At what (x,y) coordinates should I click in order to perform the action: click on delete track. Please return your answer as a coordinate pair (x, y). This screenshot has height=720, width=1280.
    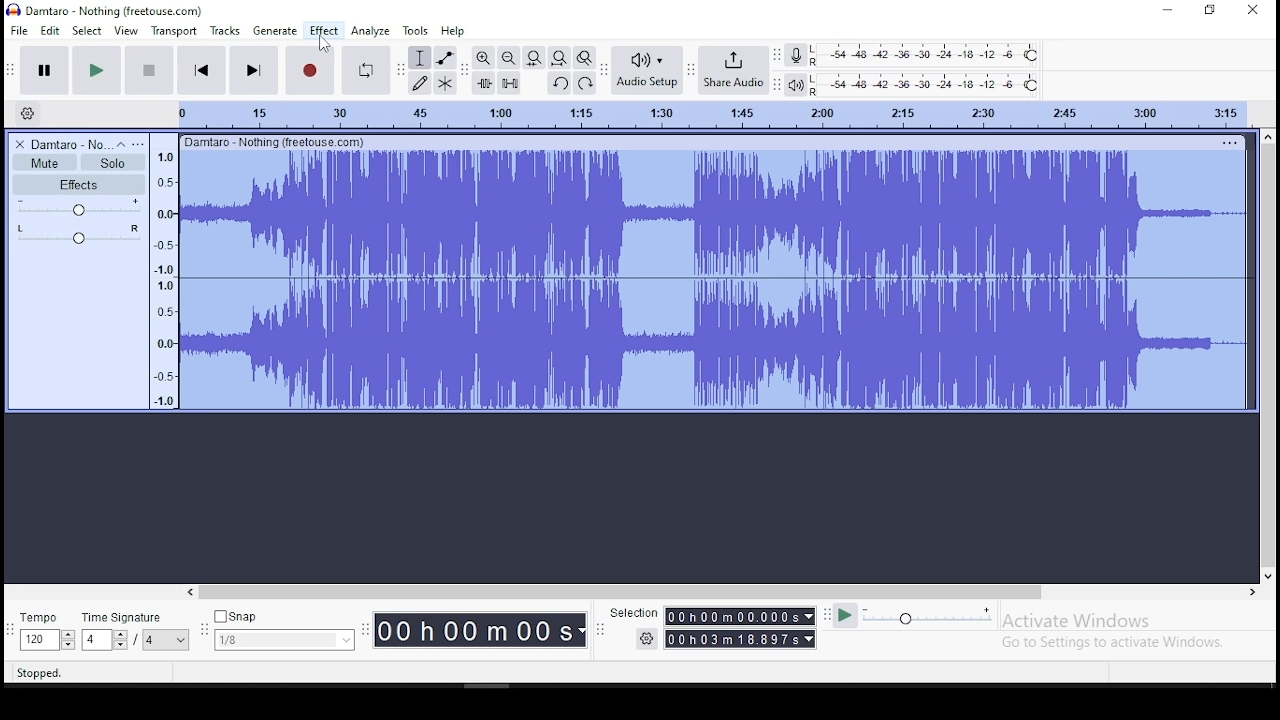
    Looking at the image, I should click on (16, 144).